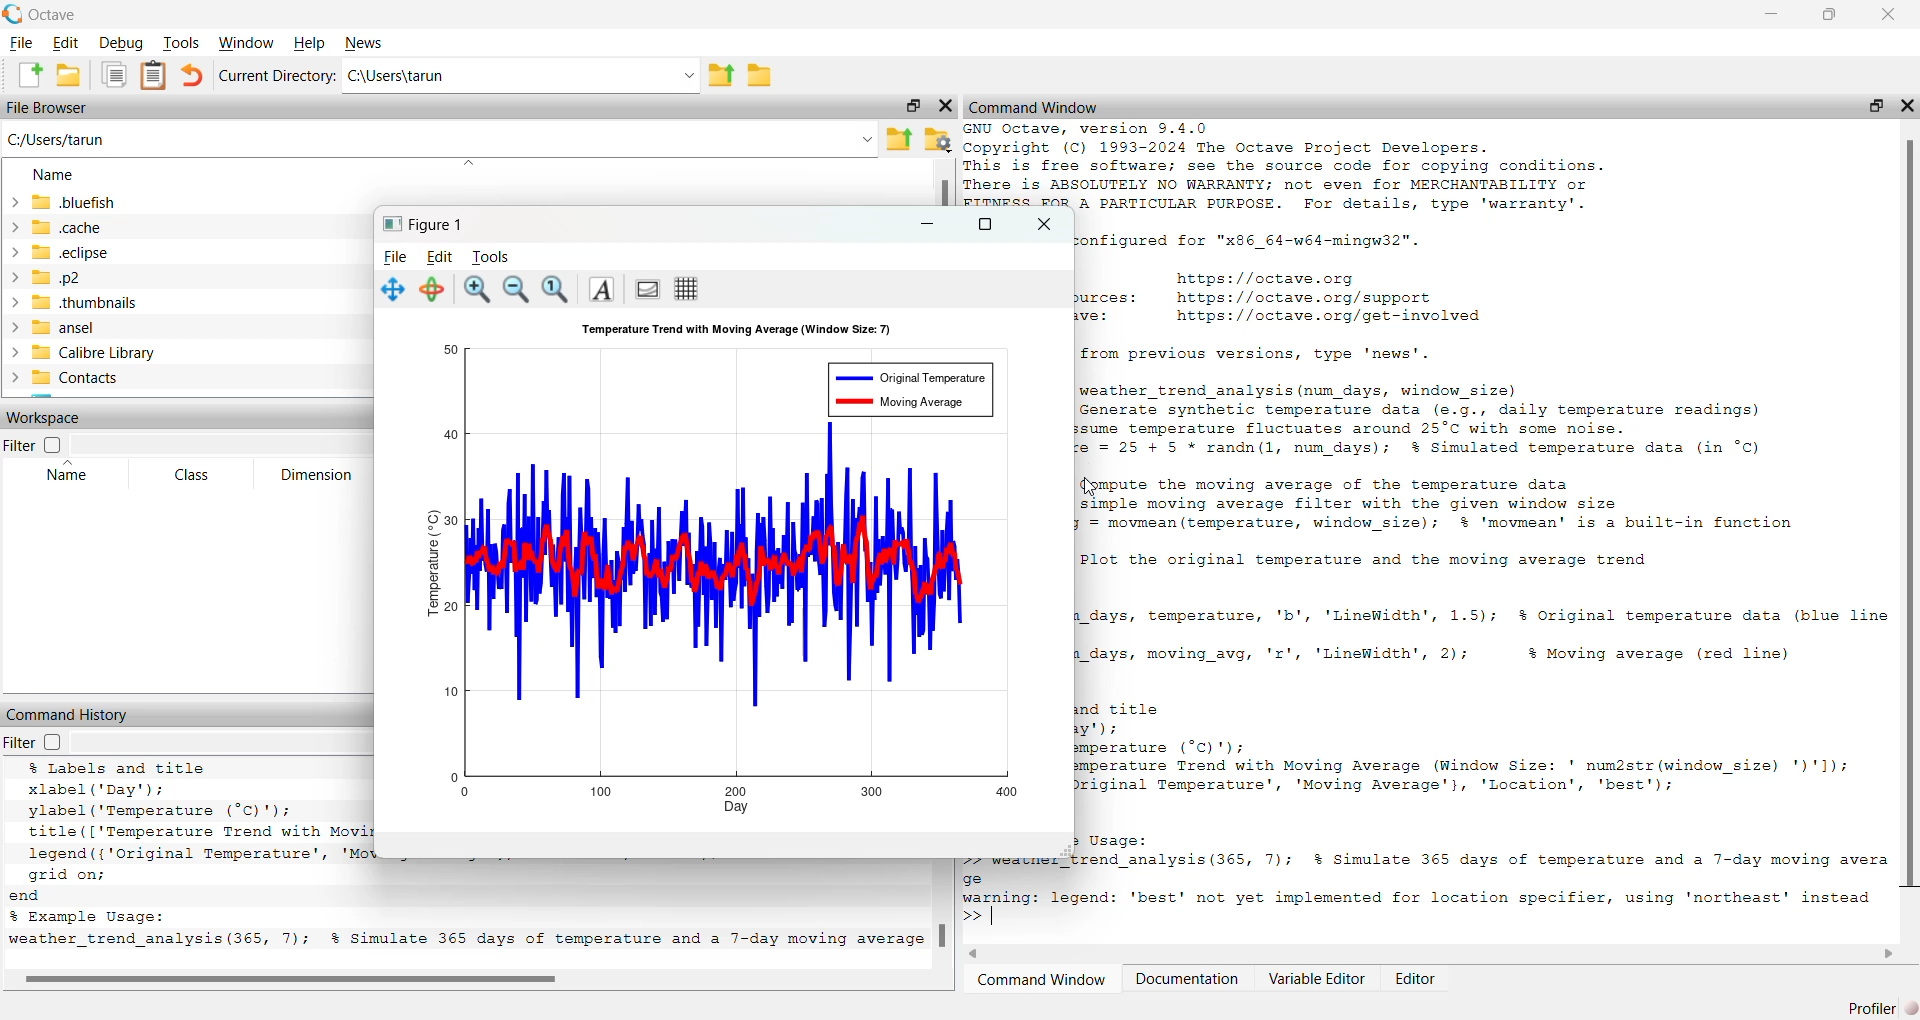 The image size is (1920, 1020). Describe the element at coordinates (365, 43) in the screenshot. I see `News` at that location.